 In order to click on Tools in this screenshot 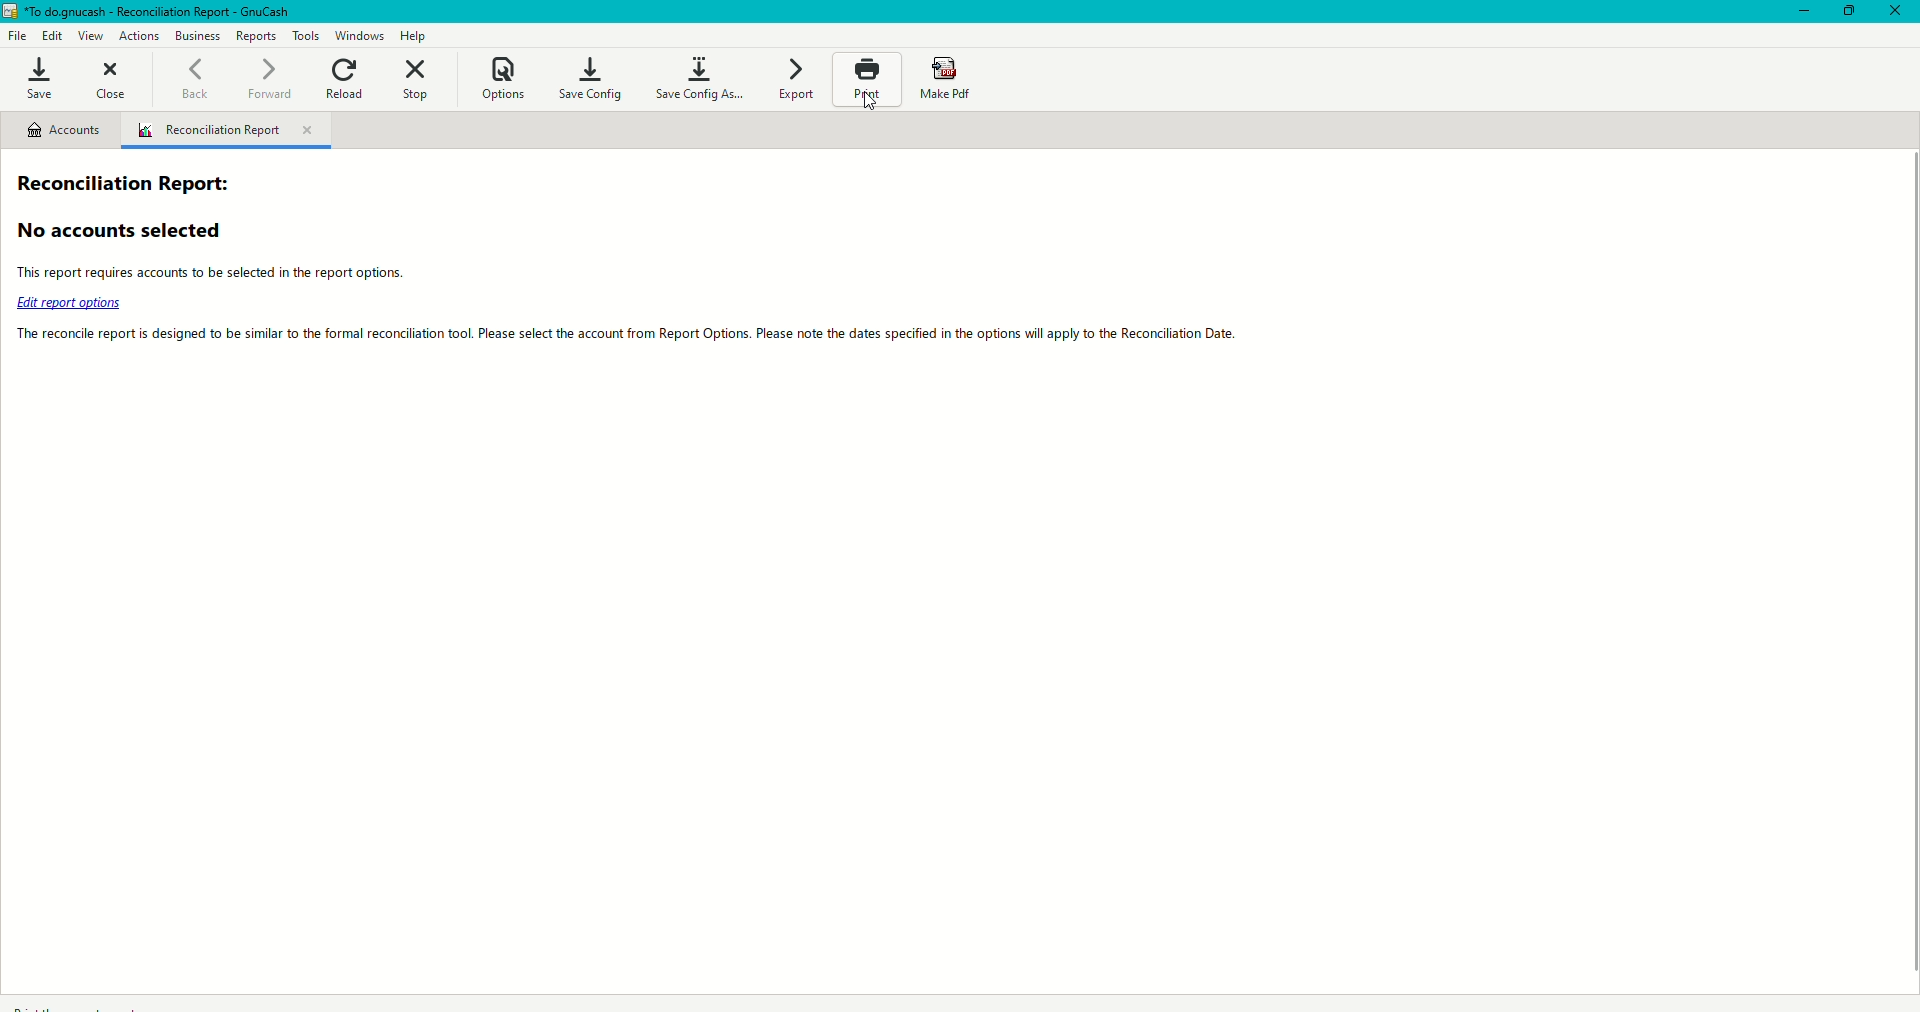, I will do `click(308, 38)`.